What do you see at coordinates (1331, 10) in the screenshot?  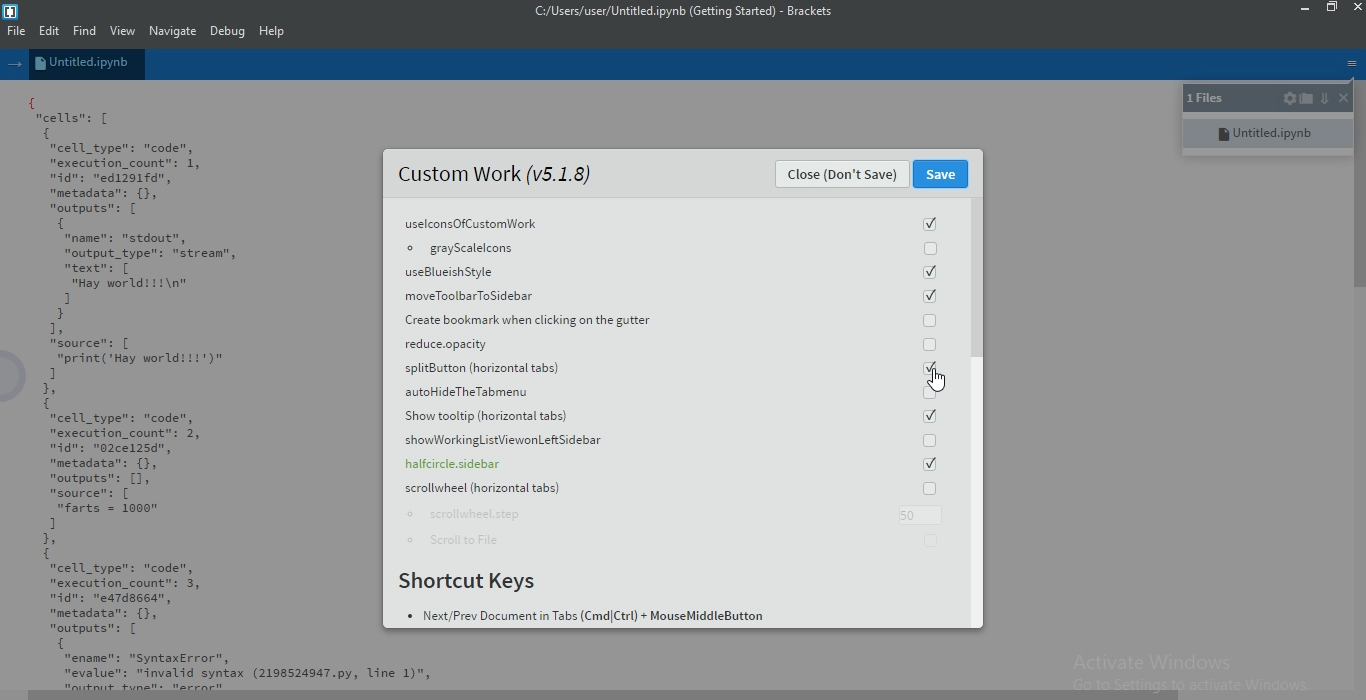 I see `restore` at bounding box center [1331, 10].